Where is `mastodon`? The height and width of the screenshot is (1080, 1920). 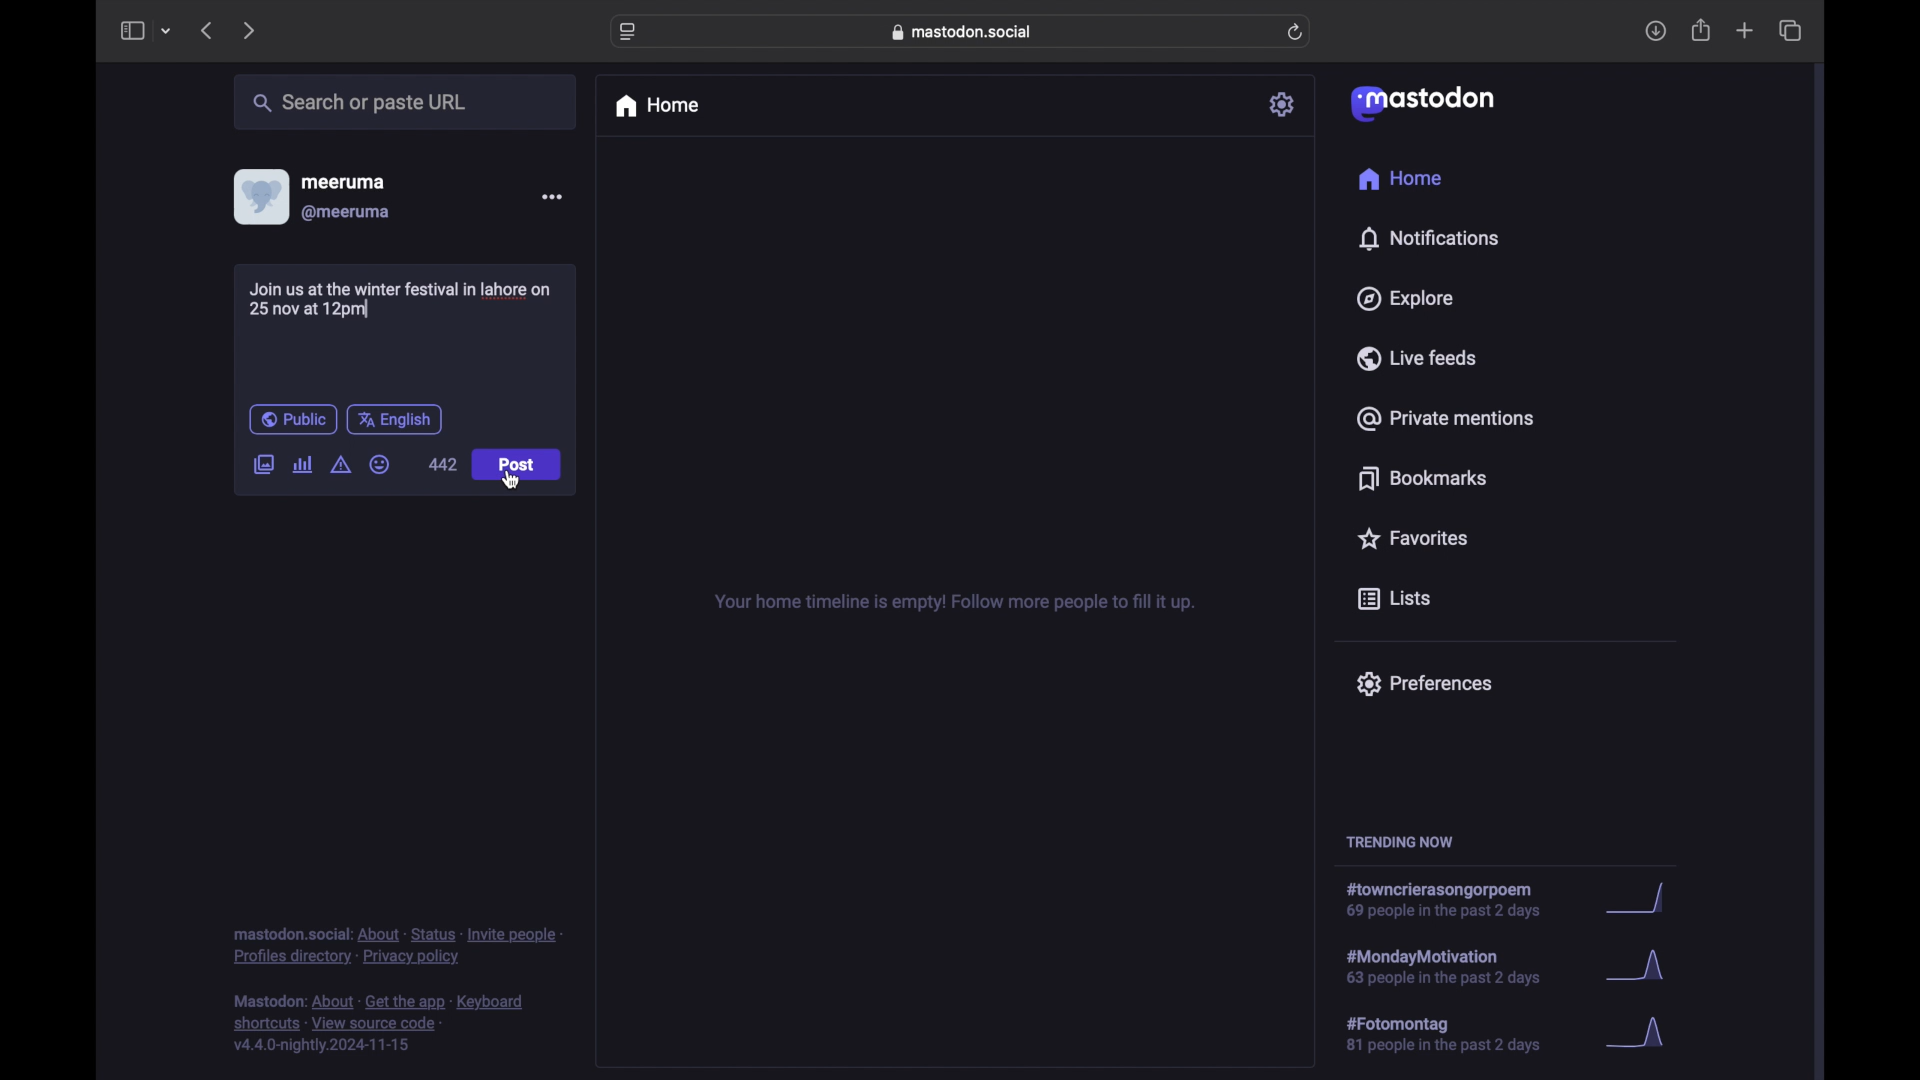 mastodon is located at coordinates (1420, 102).